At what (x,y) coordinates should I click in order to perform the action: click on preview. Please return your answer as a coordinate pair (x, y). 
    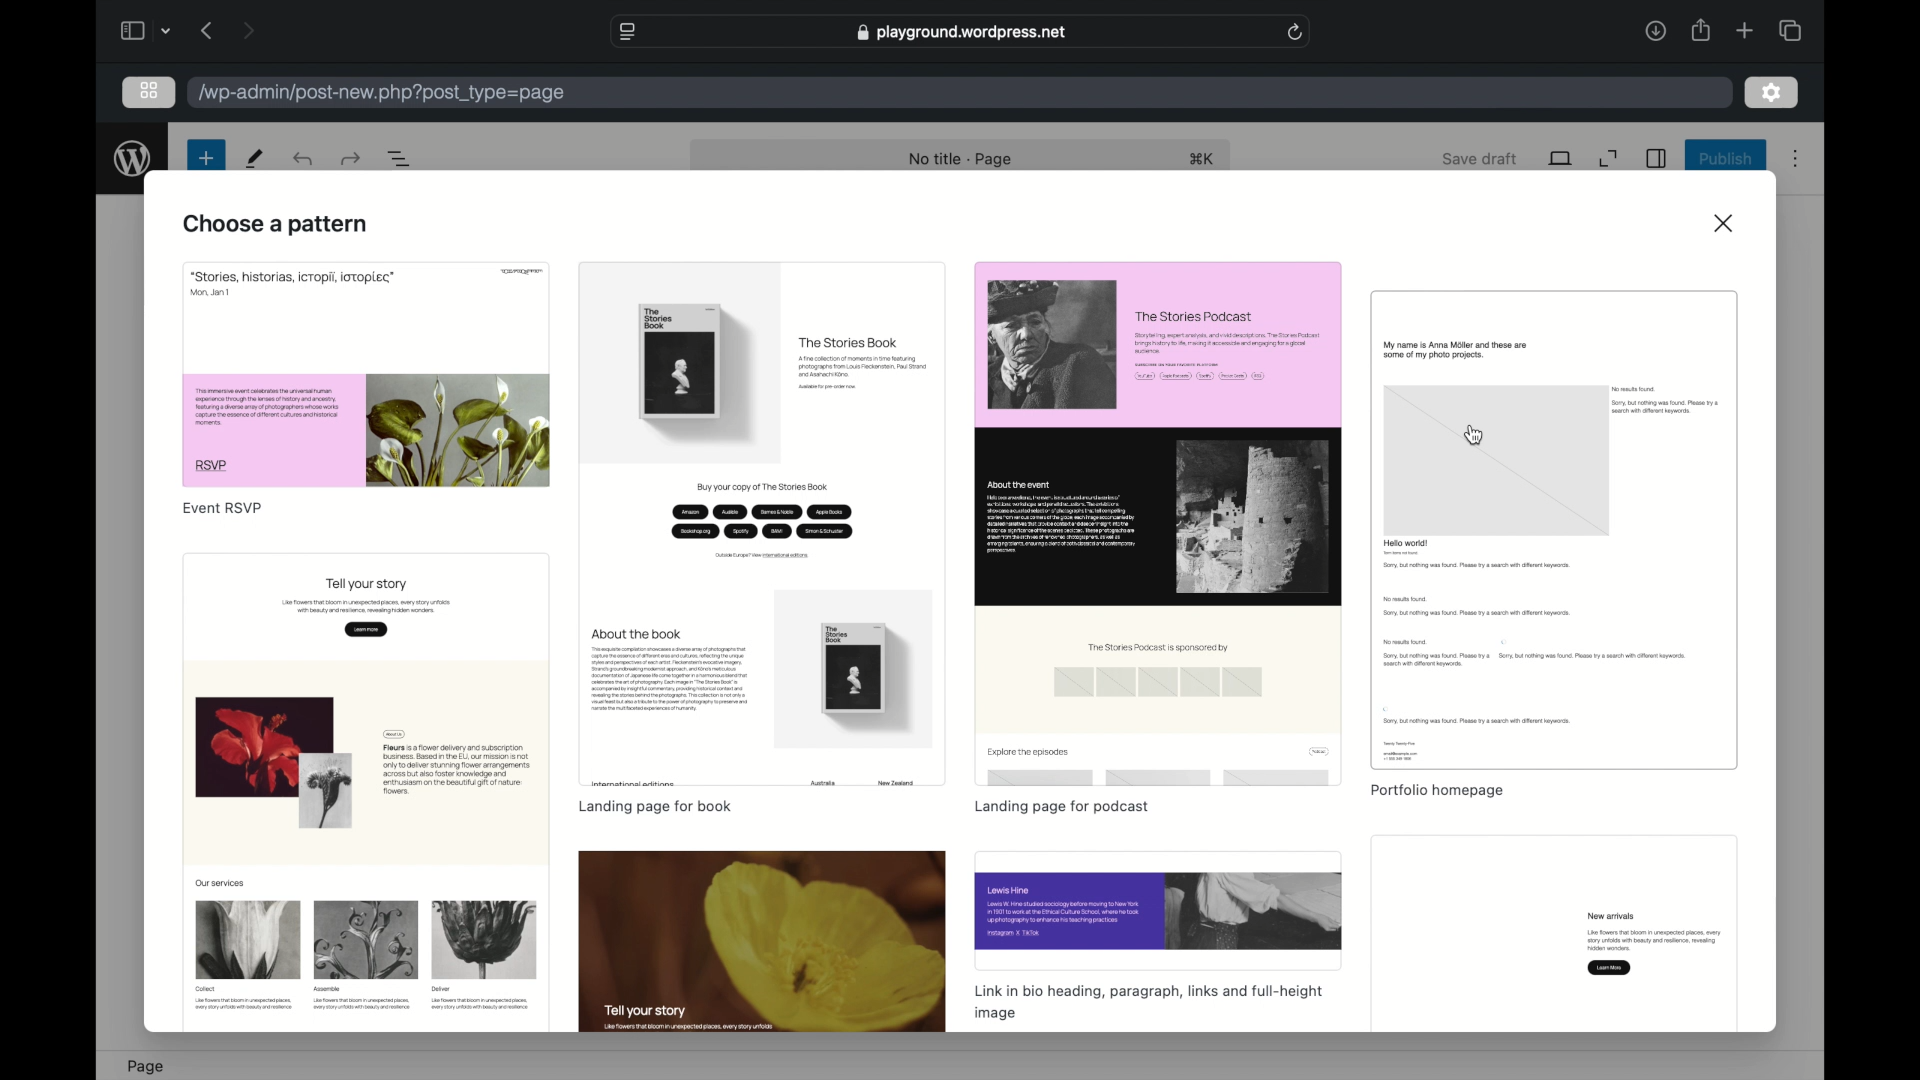
    Looking at the image, I should click on (1555, 530).